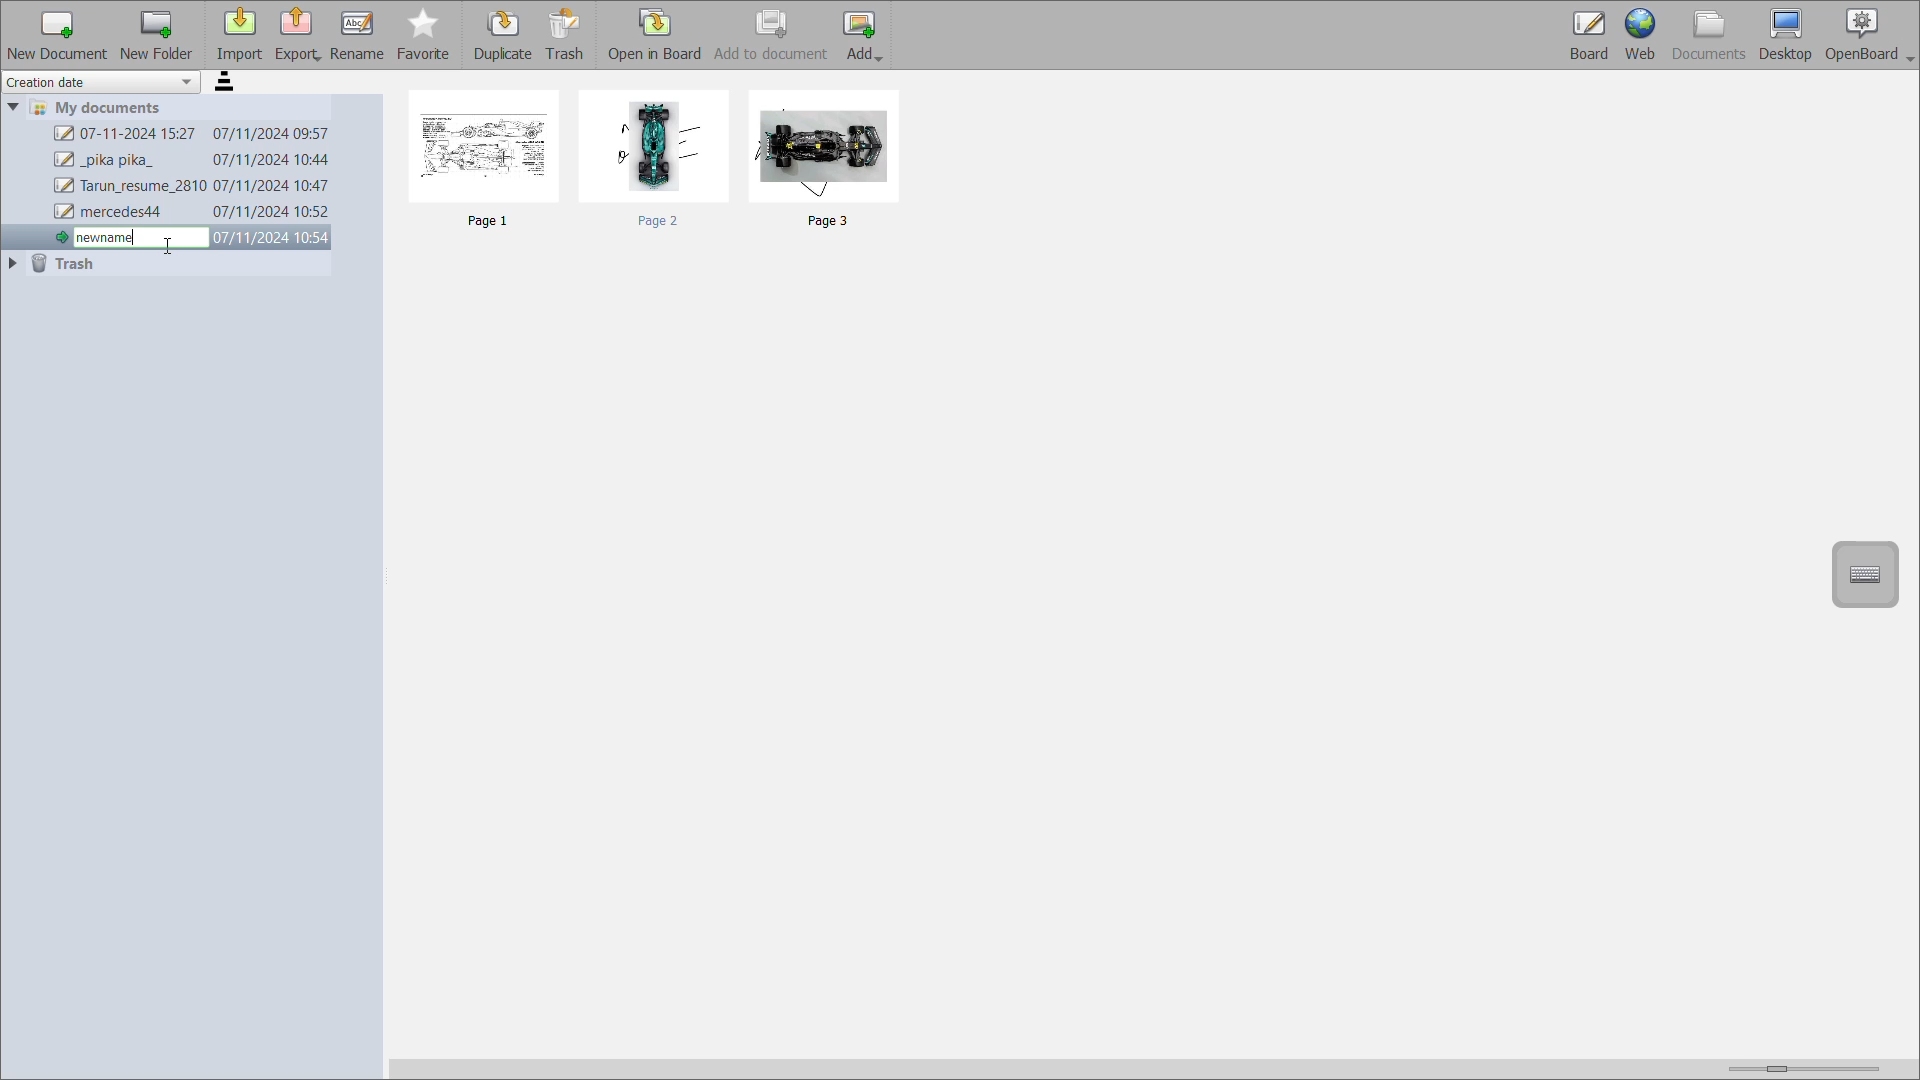  I want to click on page3, so click(828, 162).